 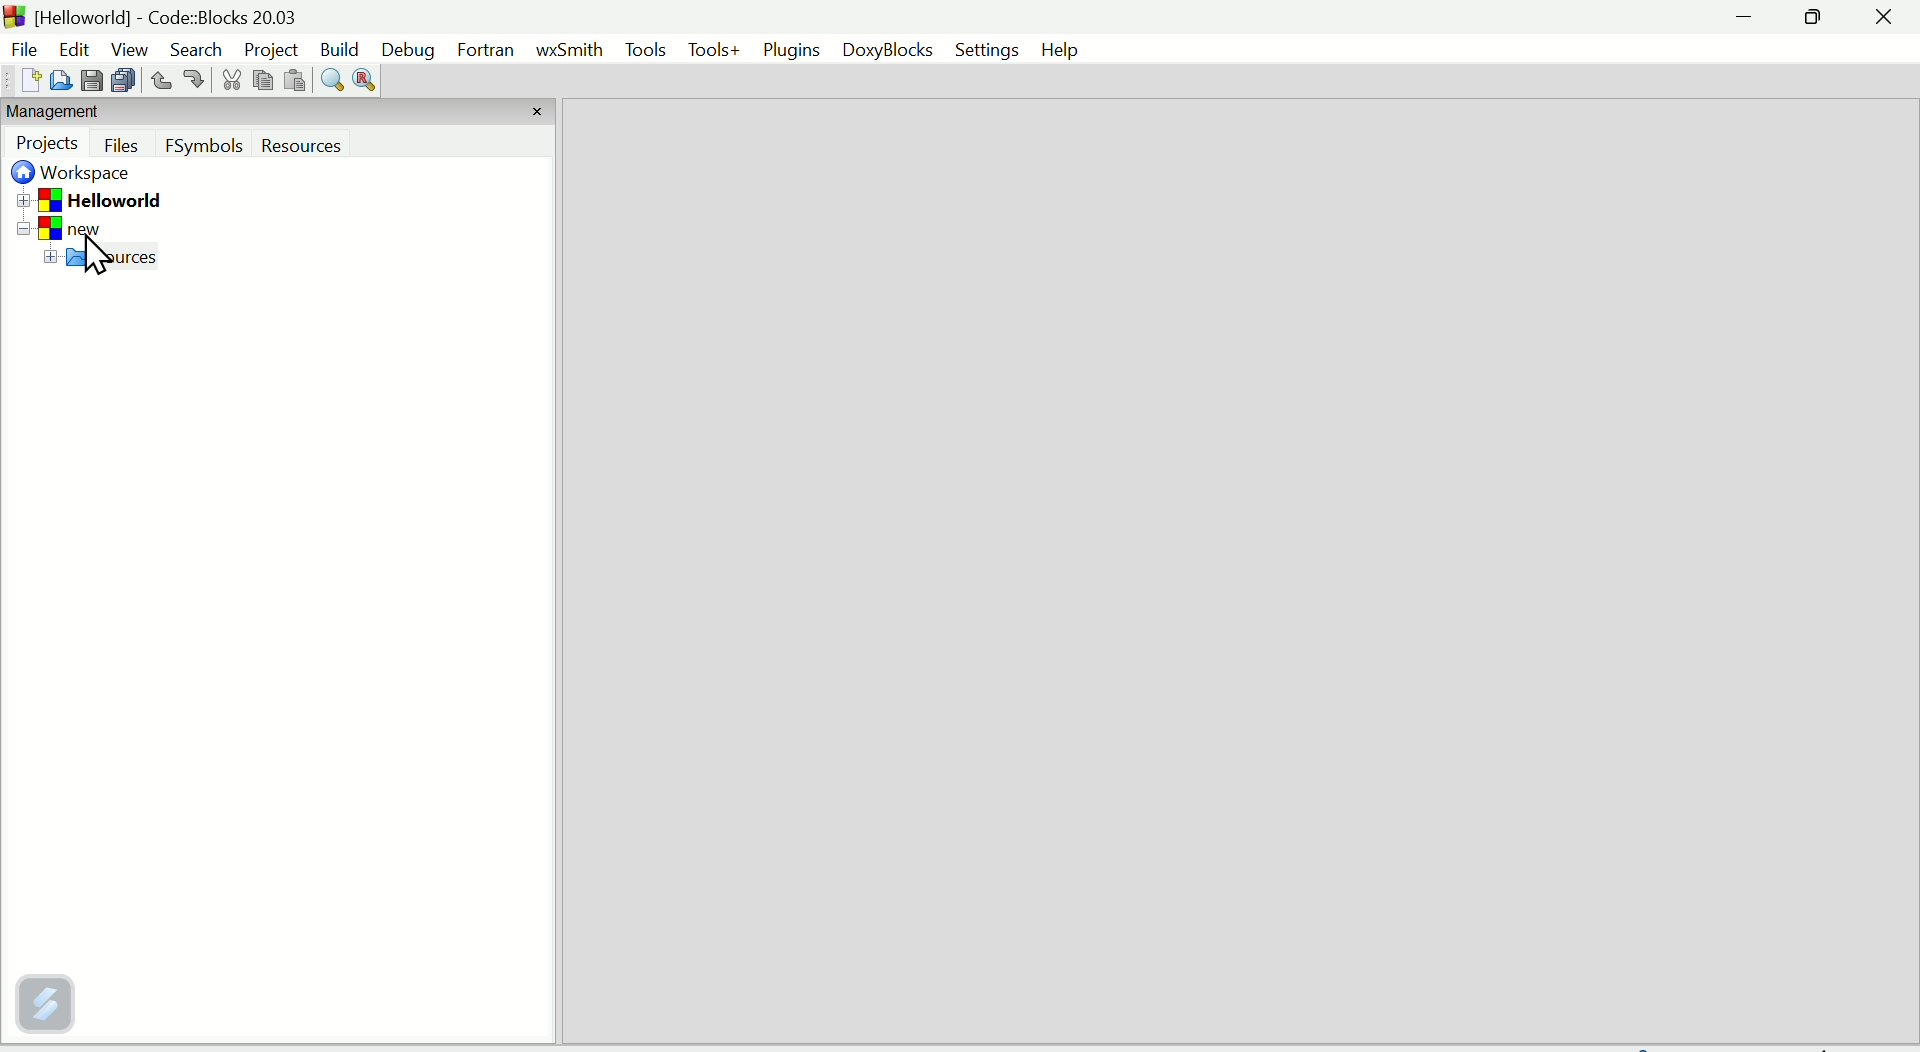 What do you see at coordinates (92, 113) in the screenshot?
I see `Management` at bounding box center [92, 113].